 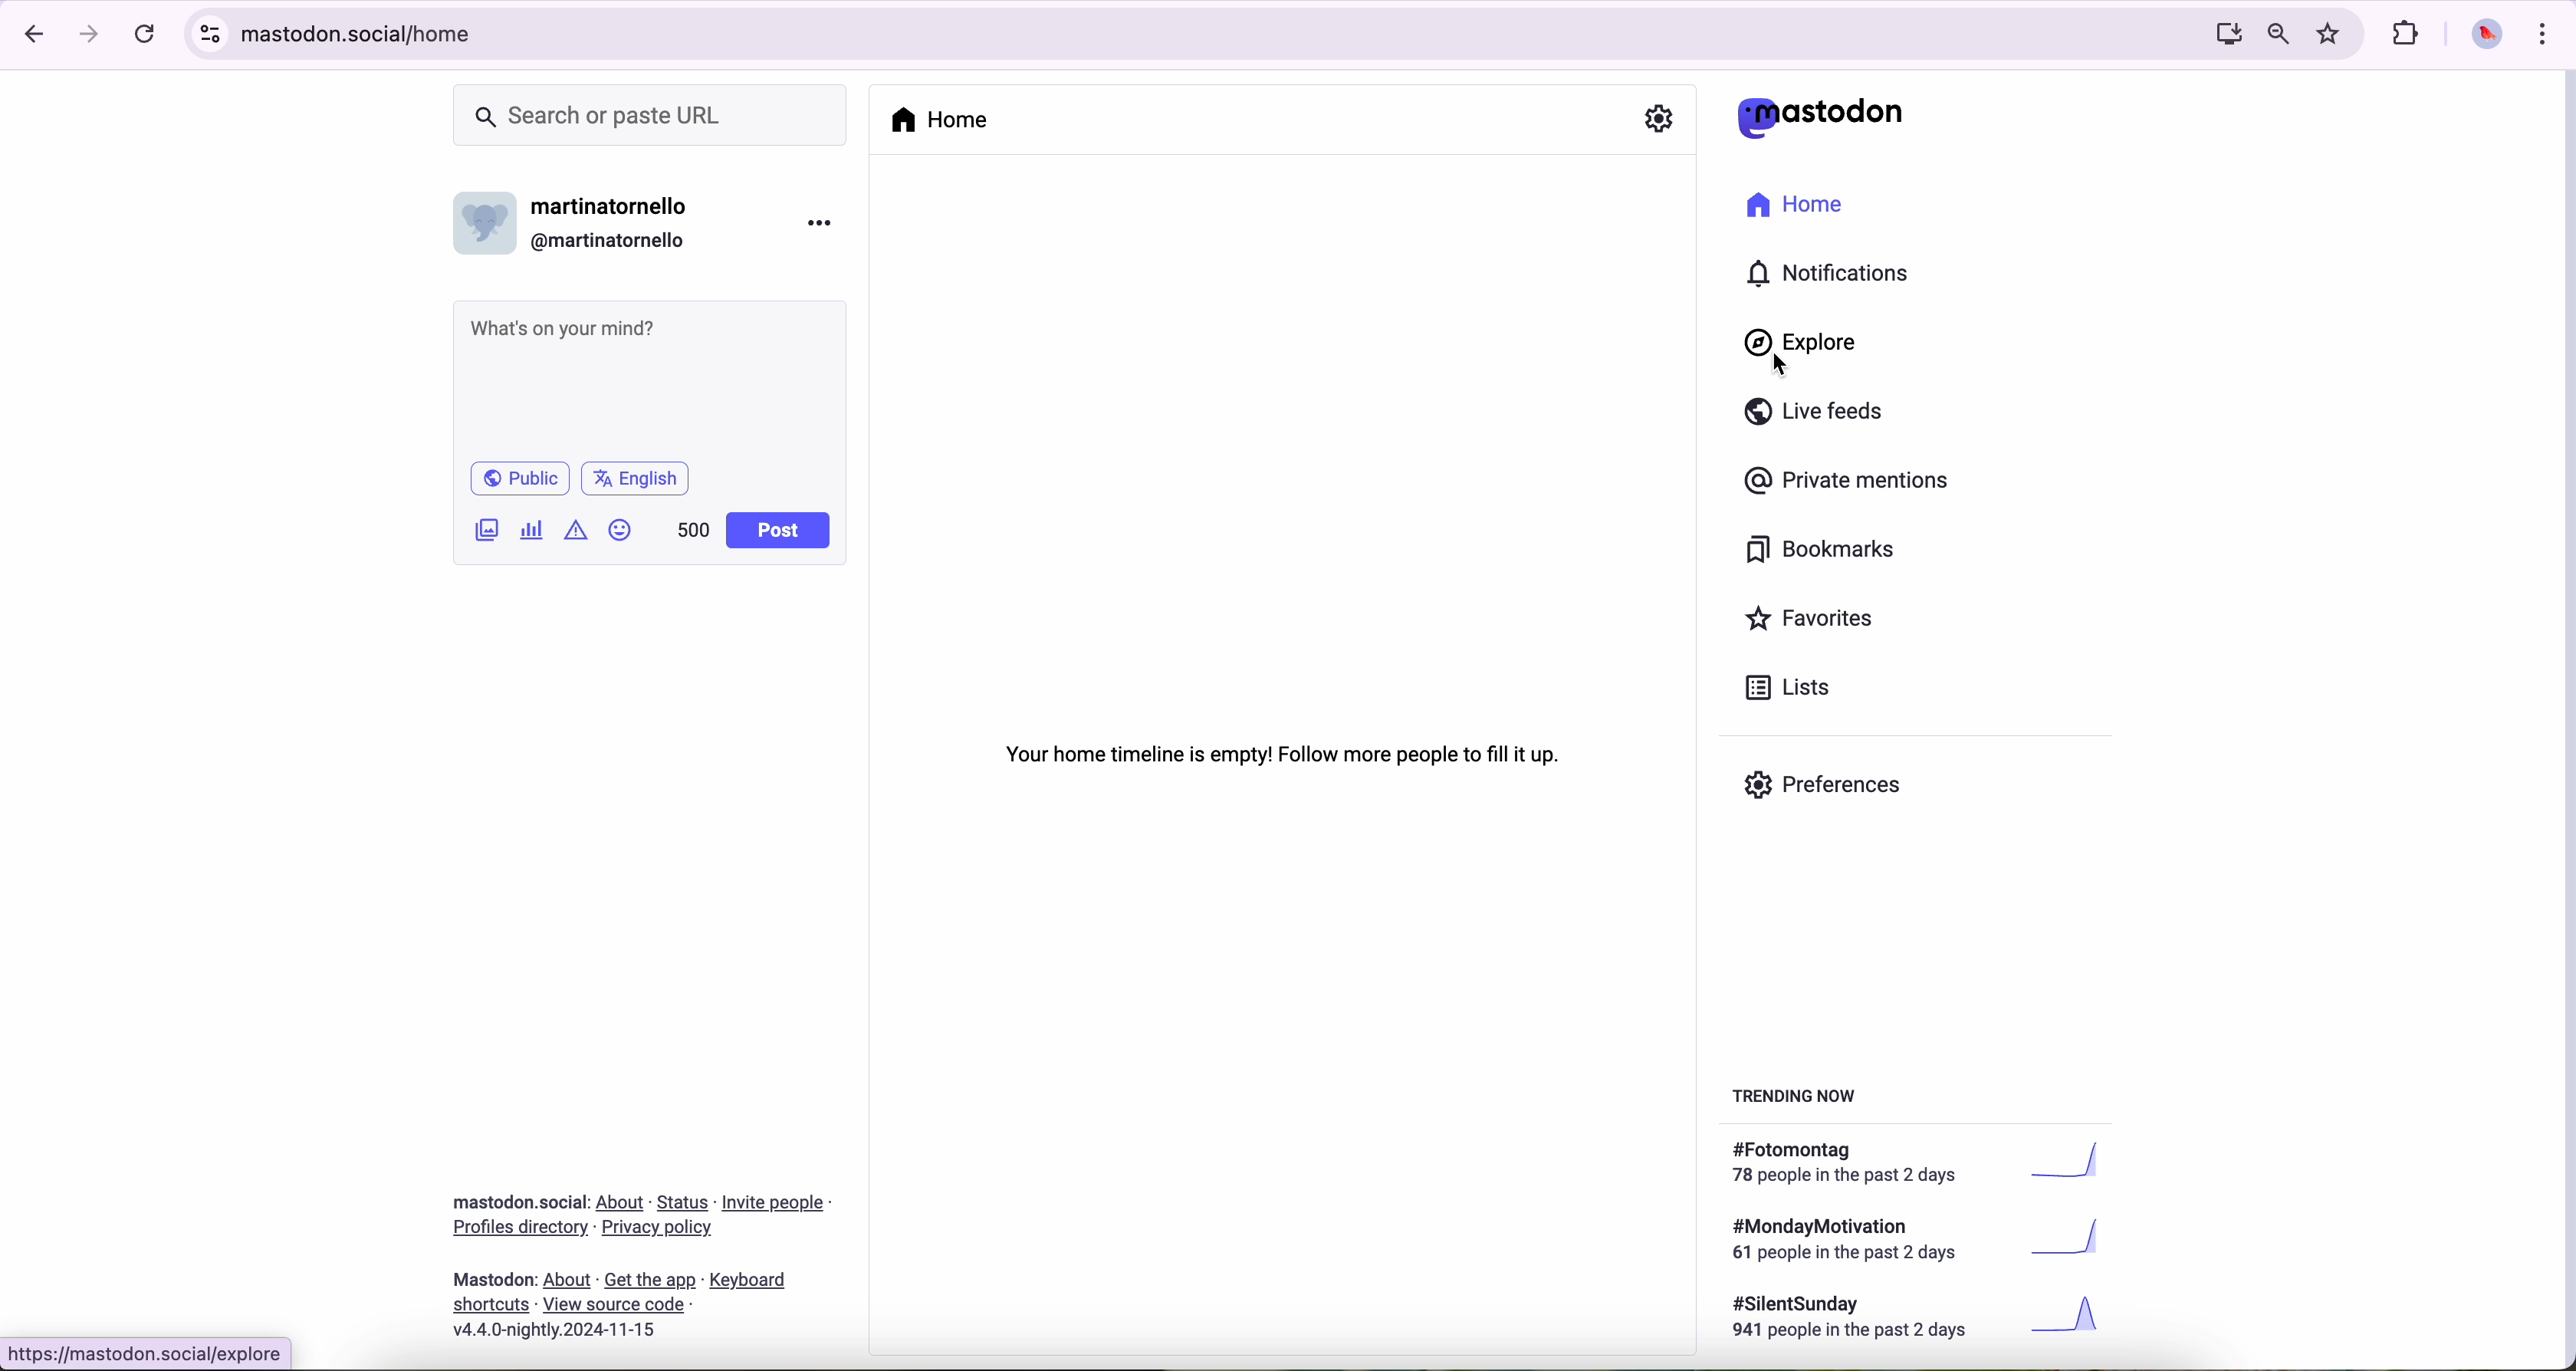 What do you see at coordinates (1913, 1239) in the screenshot?
I see `#mondaymotivation` at bounding box center [1913, 1239].